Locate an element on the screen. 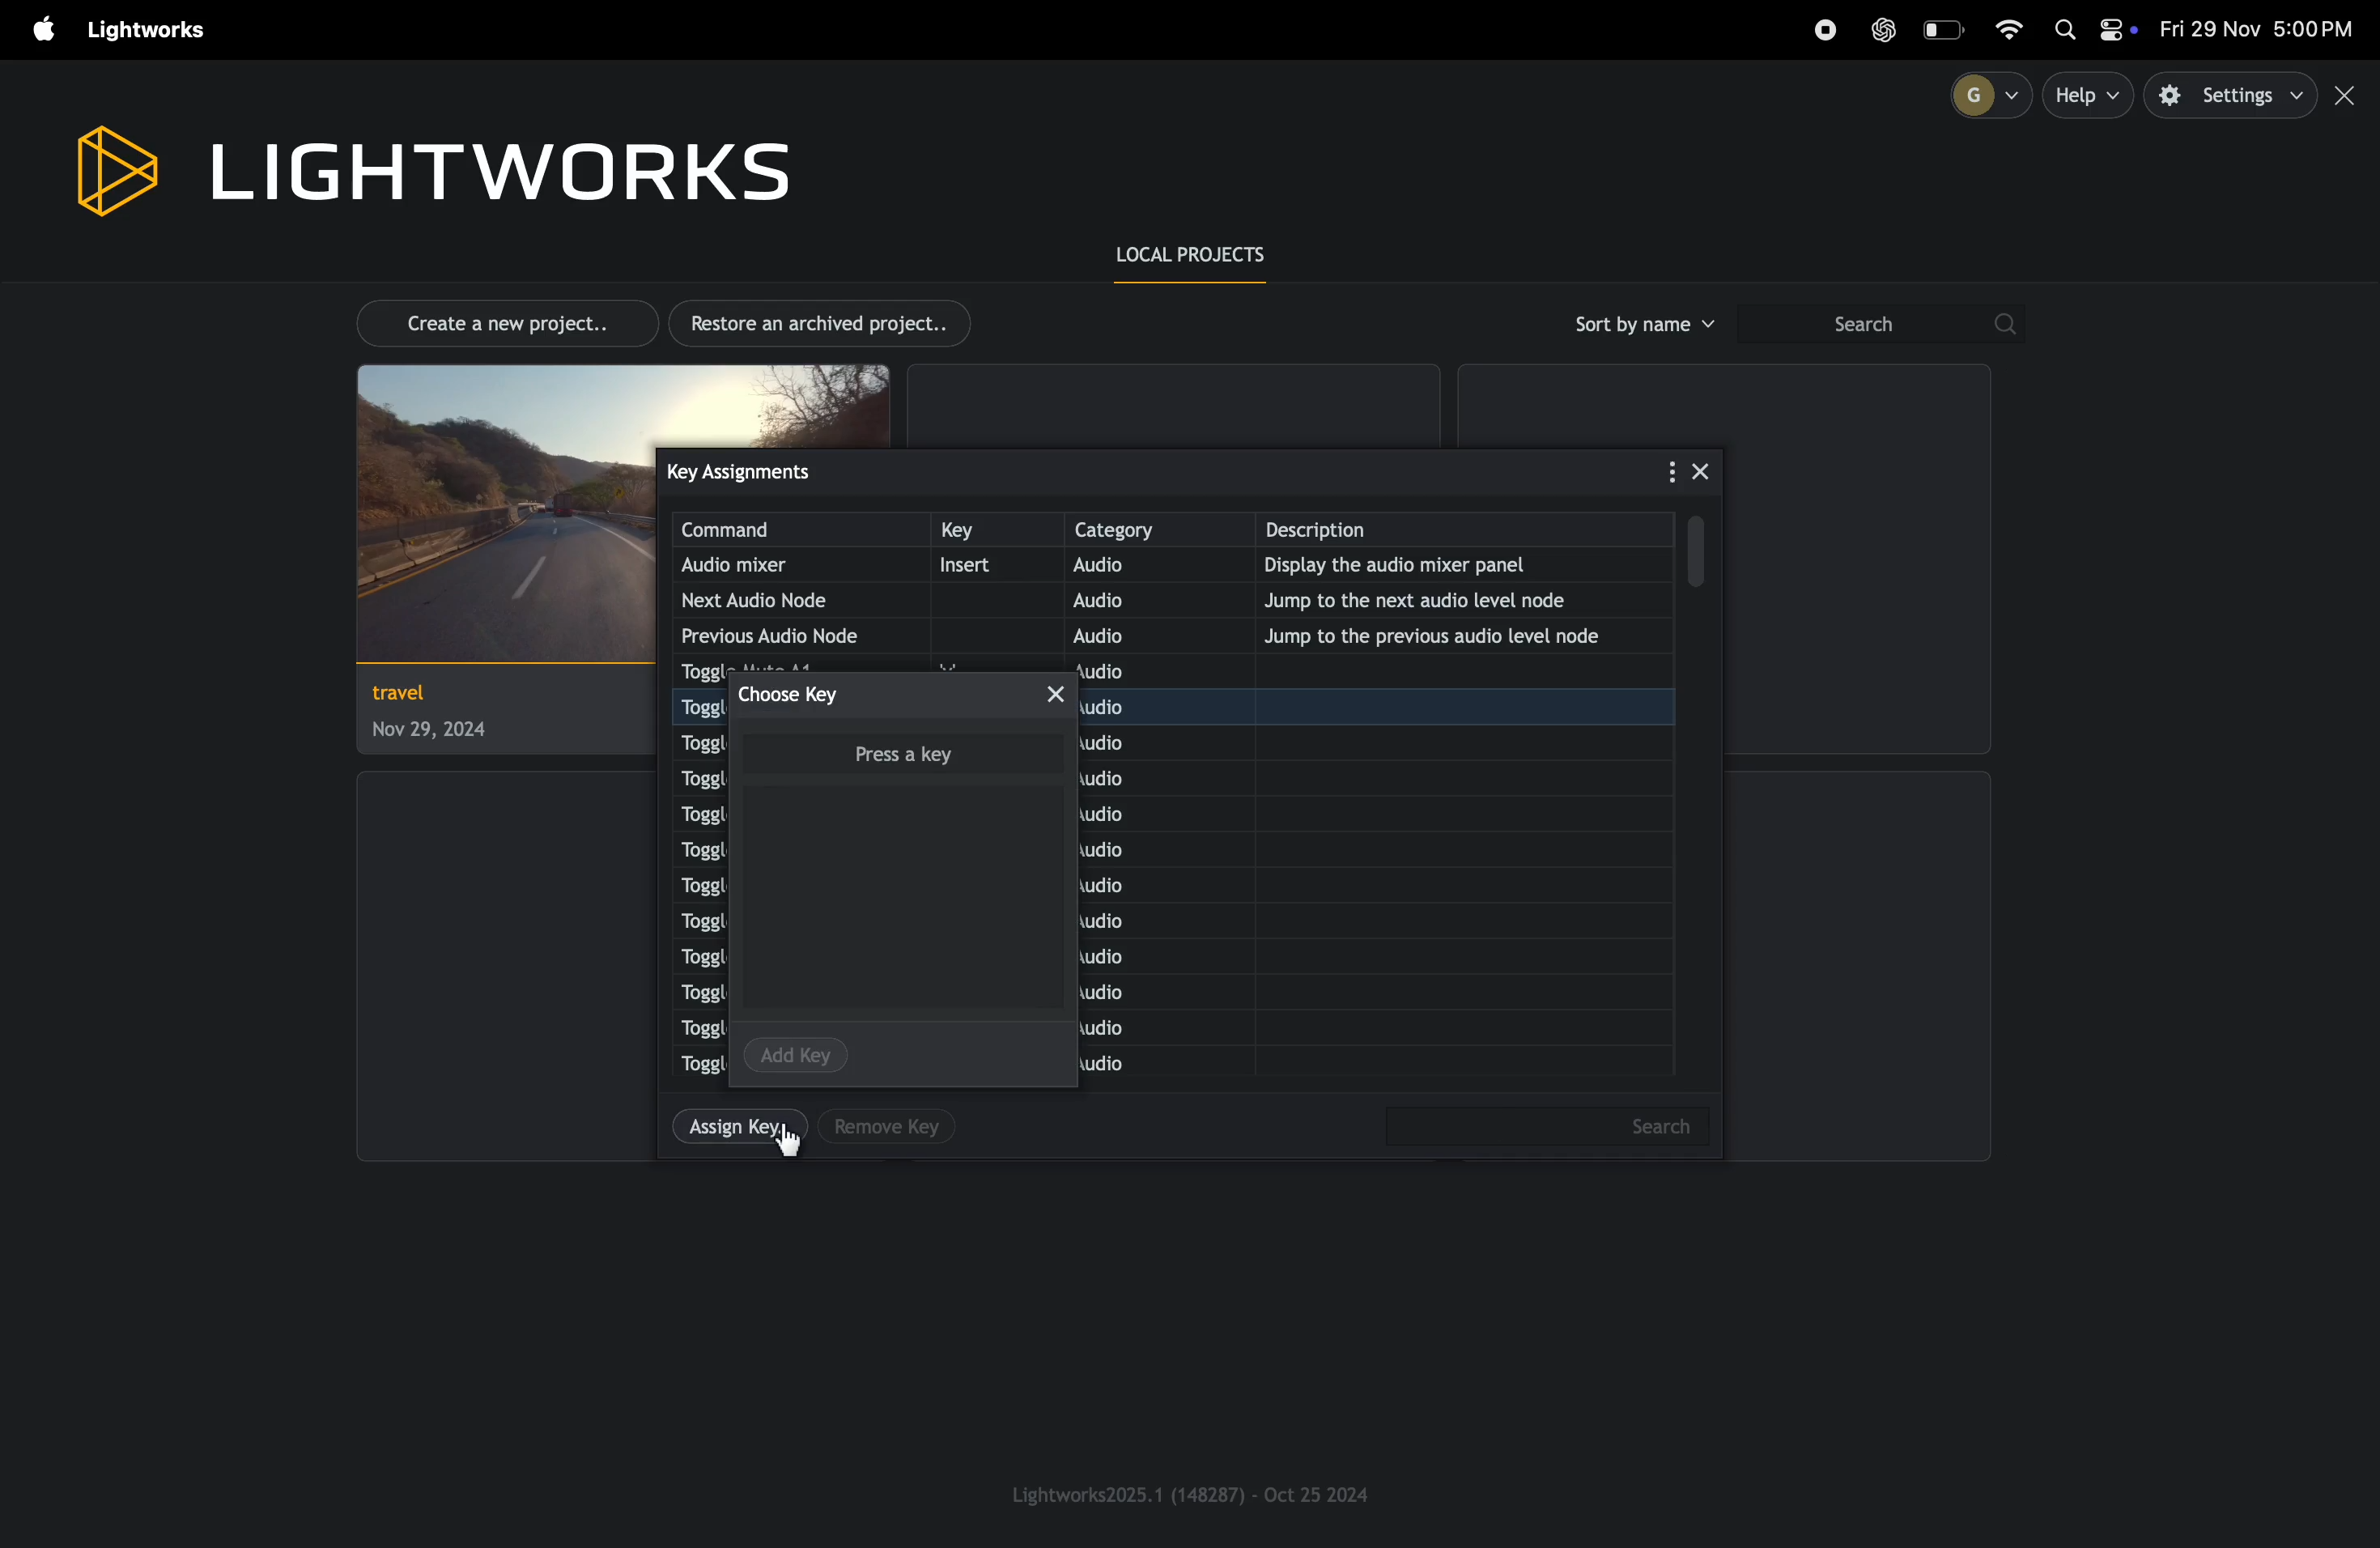 This screenshot has height=1548, width=2380. description is located at coordinates (1472, 530).